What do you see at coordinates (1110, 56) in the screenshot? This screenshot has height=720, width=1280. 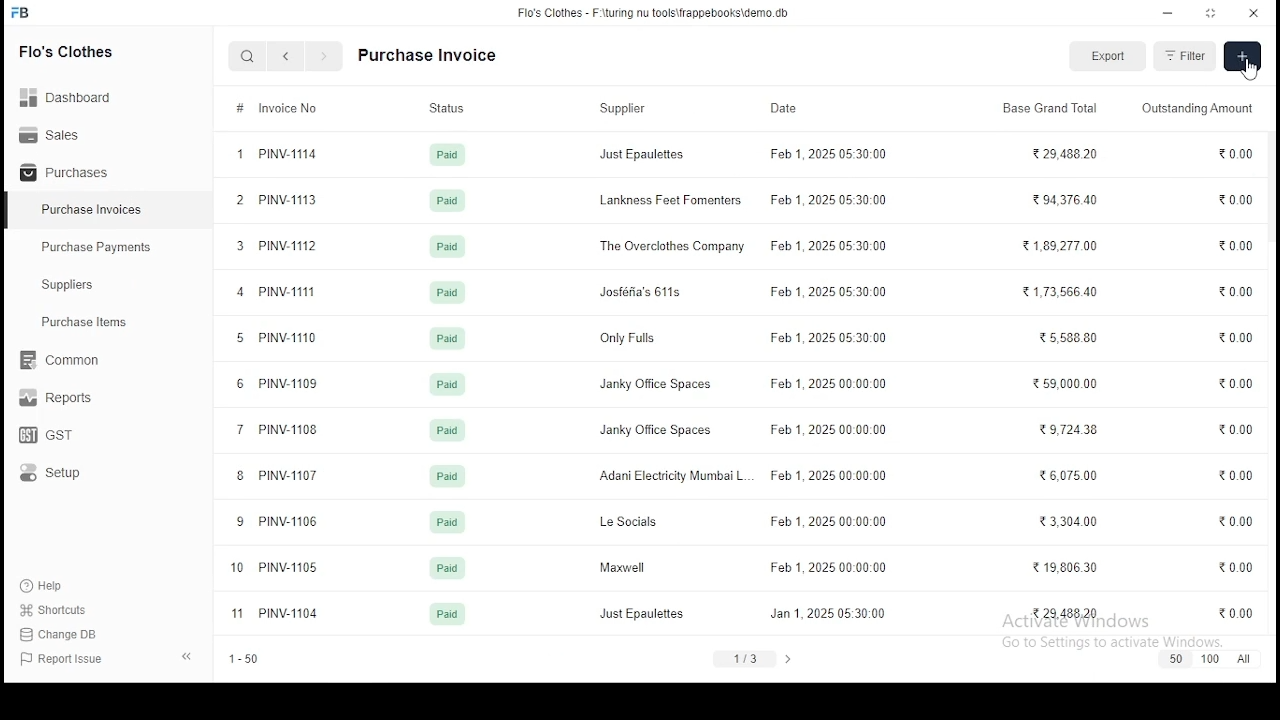 I see `export` at bounding box center [1110, 56].